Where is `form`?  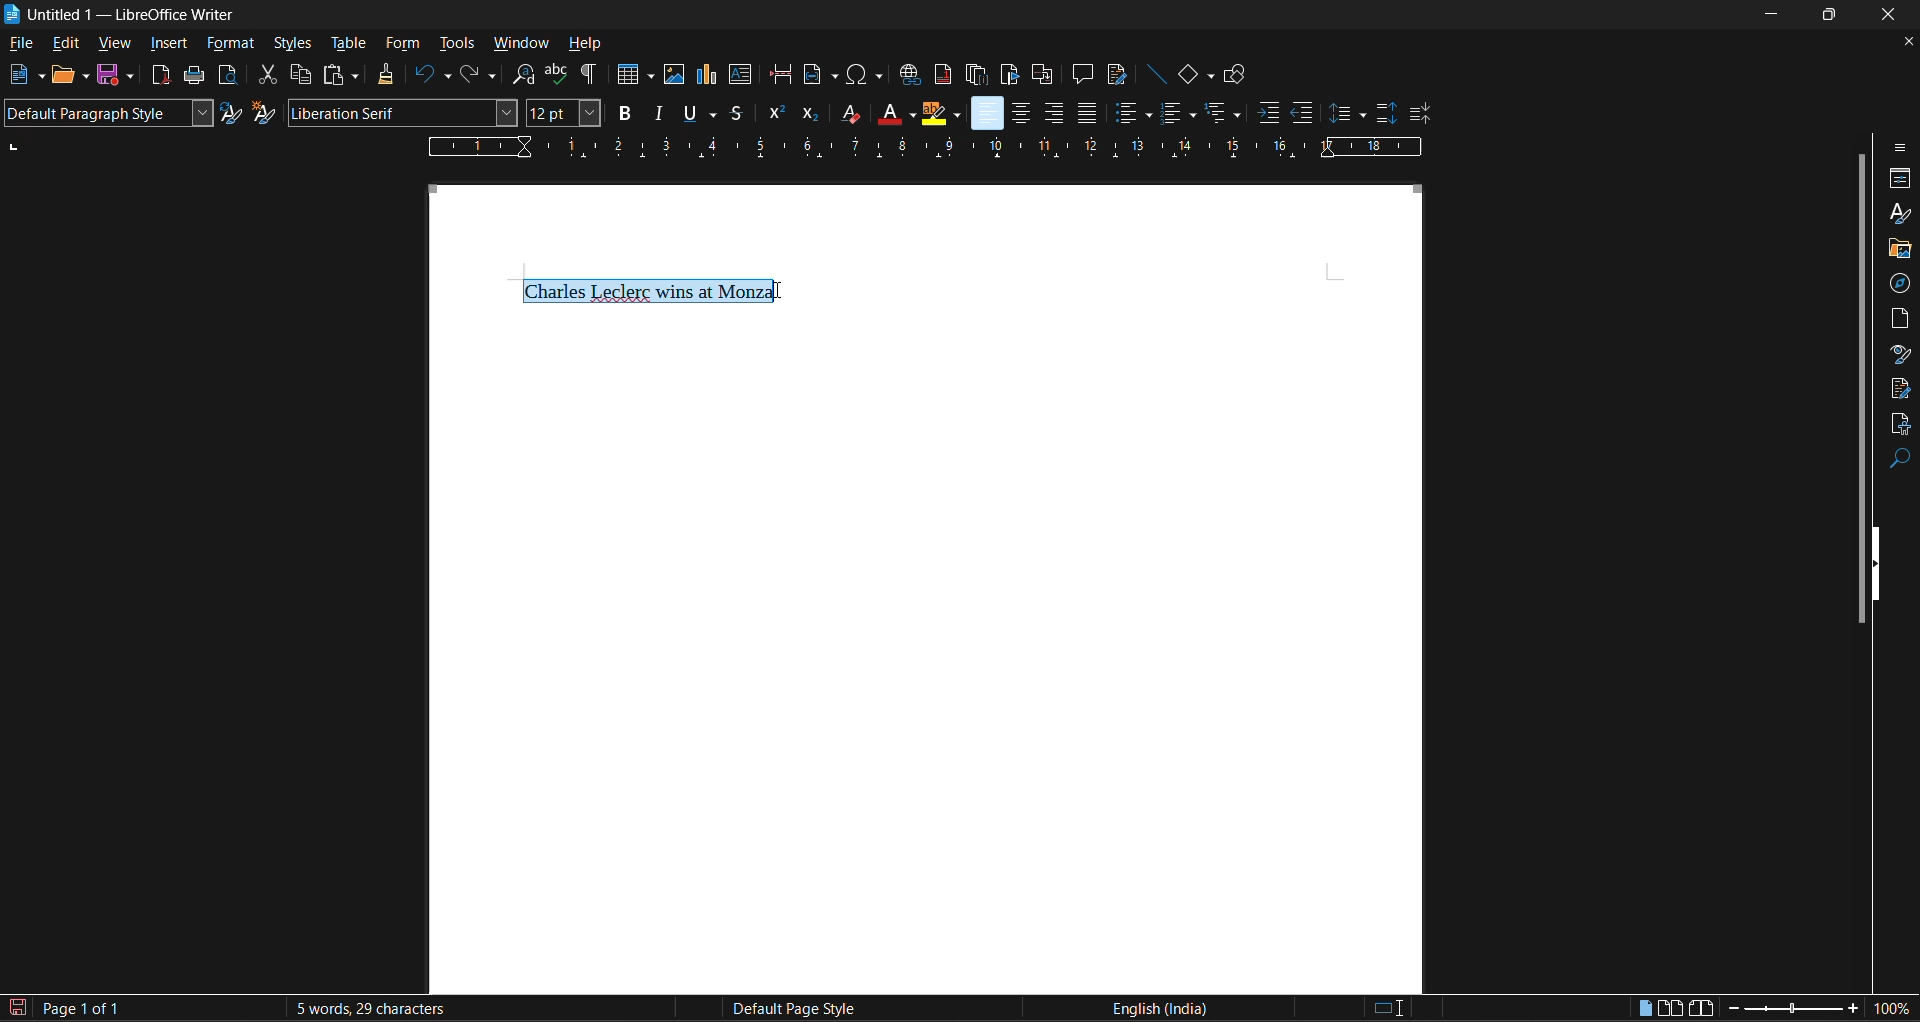
form is located at coordinates (402, 45).